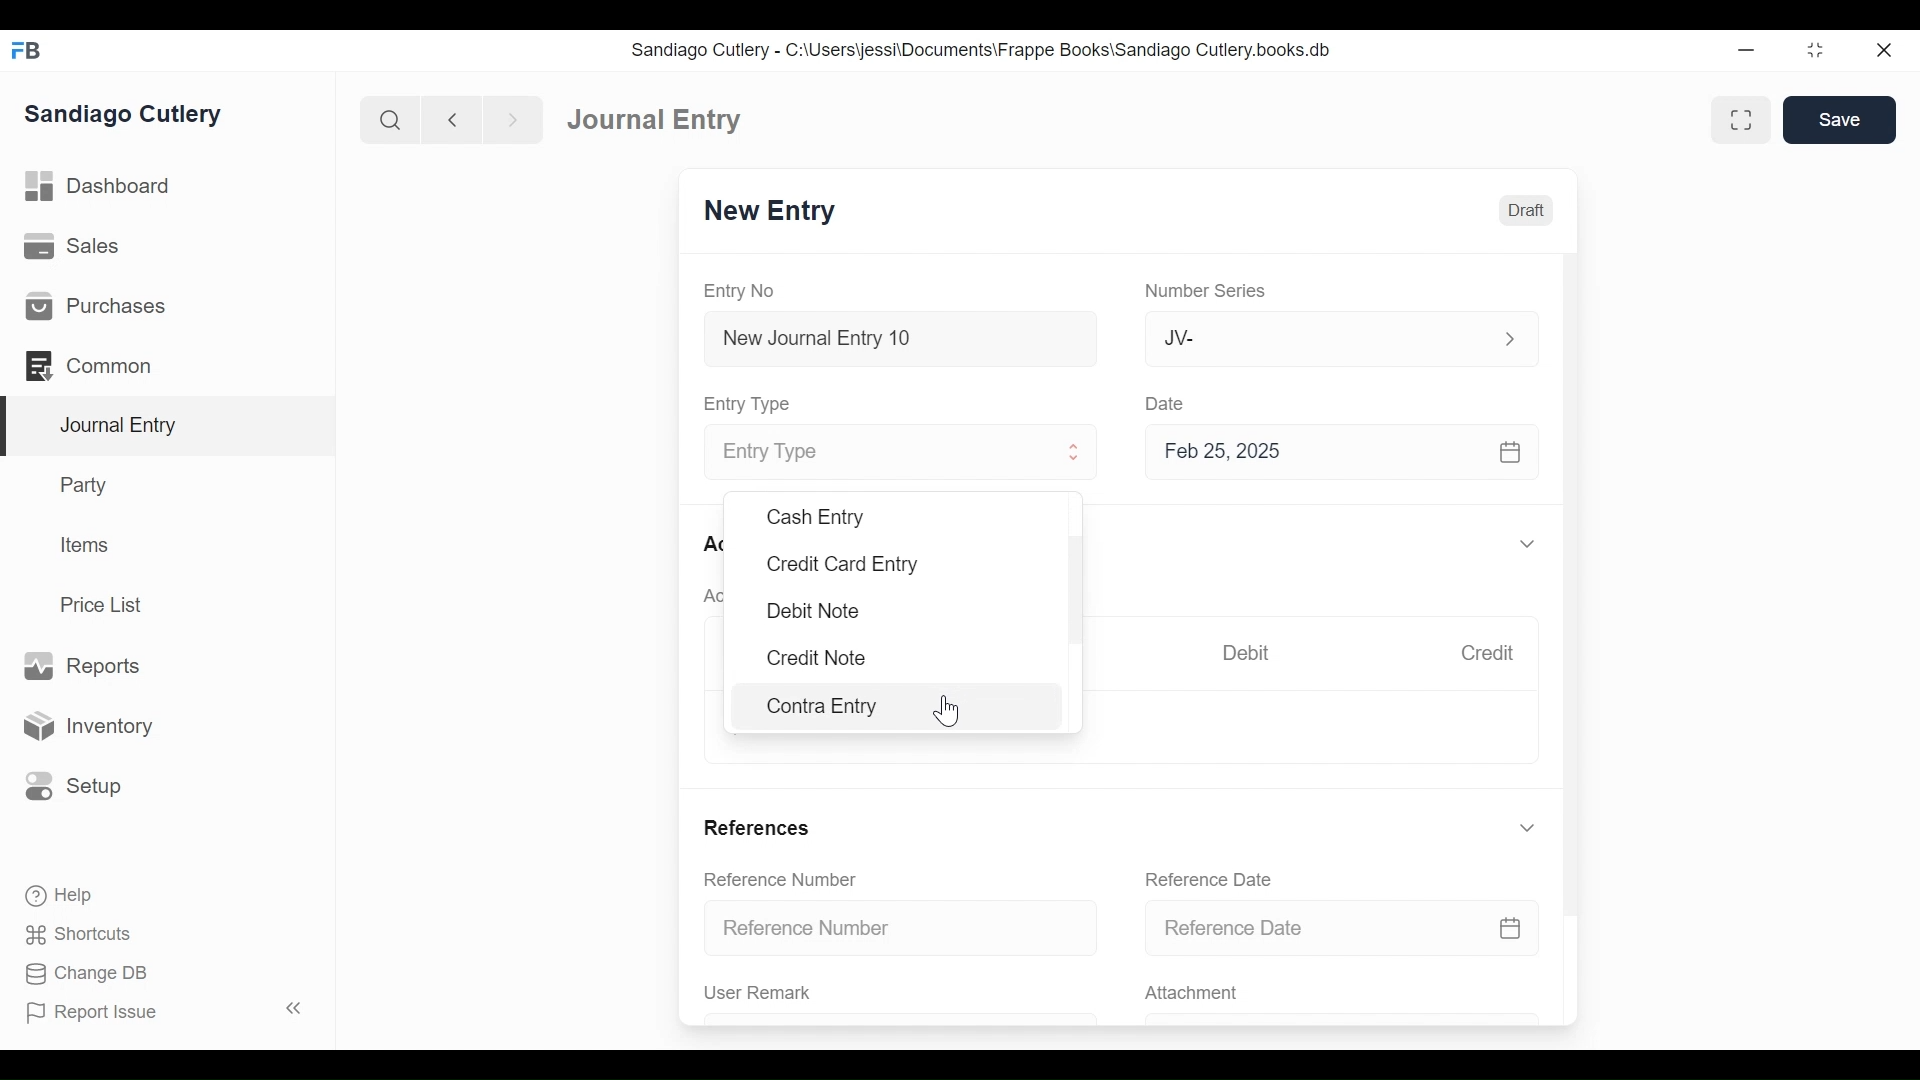  What do you see at coordinates (1081, 589) in the screenshot?
I see `Vertical scroll bar` at bounding box center [1081, 589].